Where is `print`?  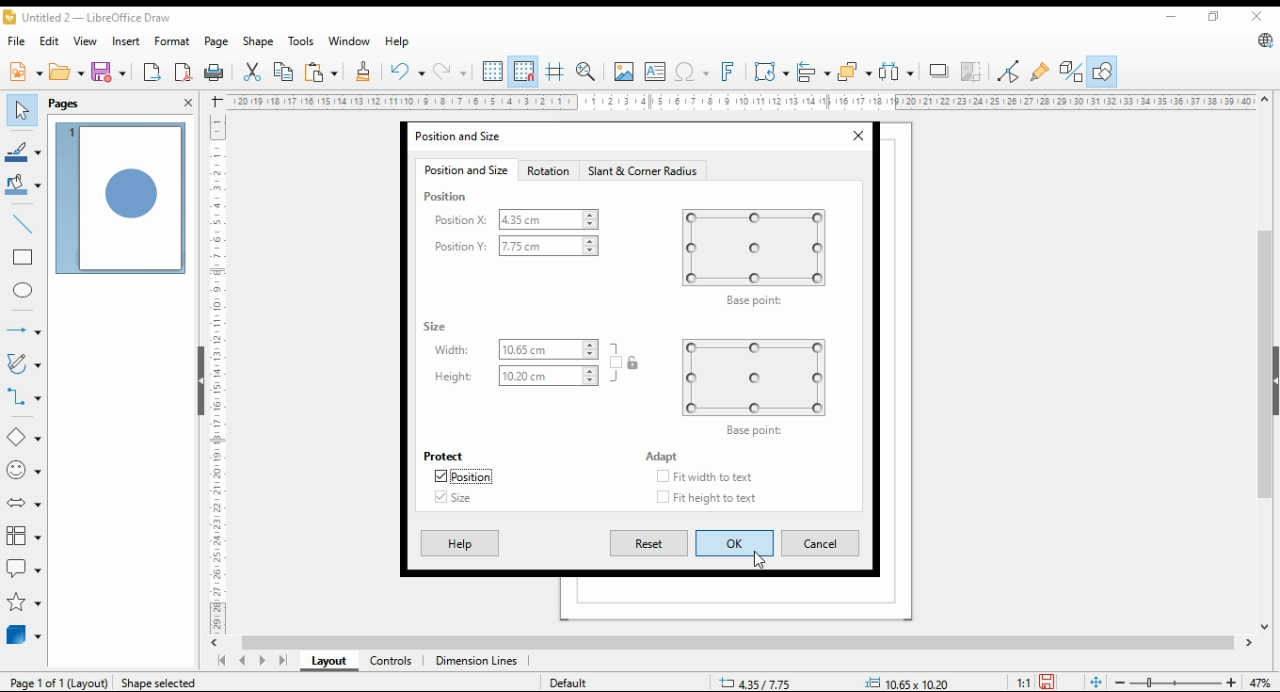 print is located at coordinates (216, 73).